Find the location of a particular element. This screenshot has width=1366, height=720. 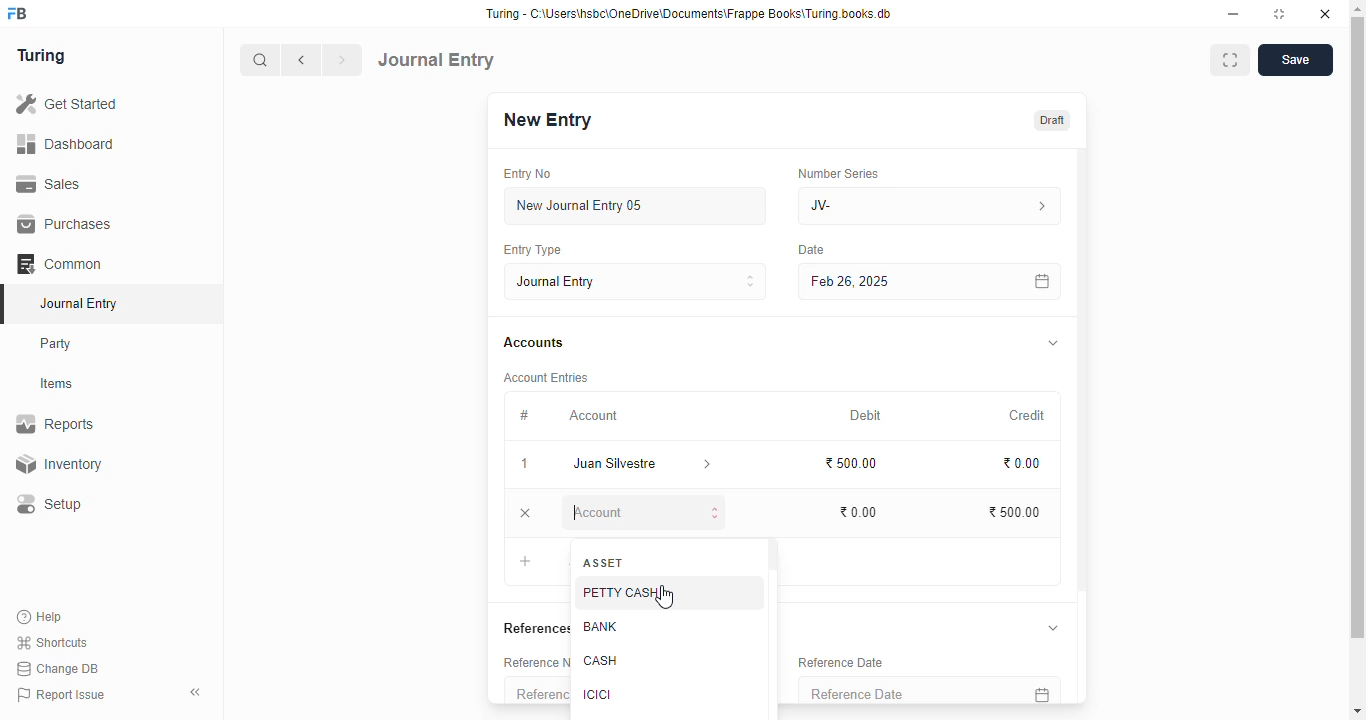

common is located at coordinates (61, 264).